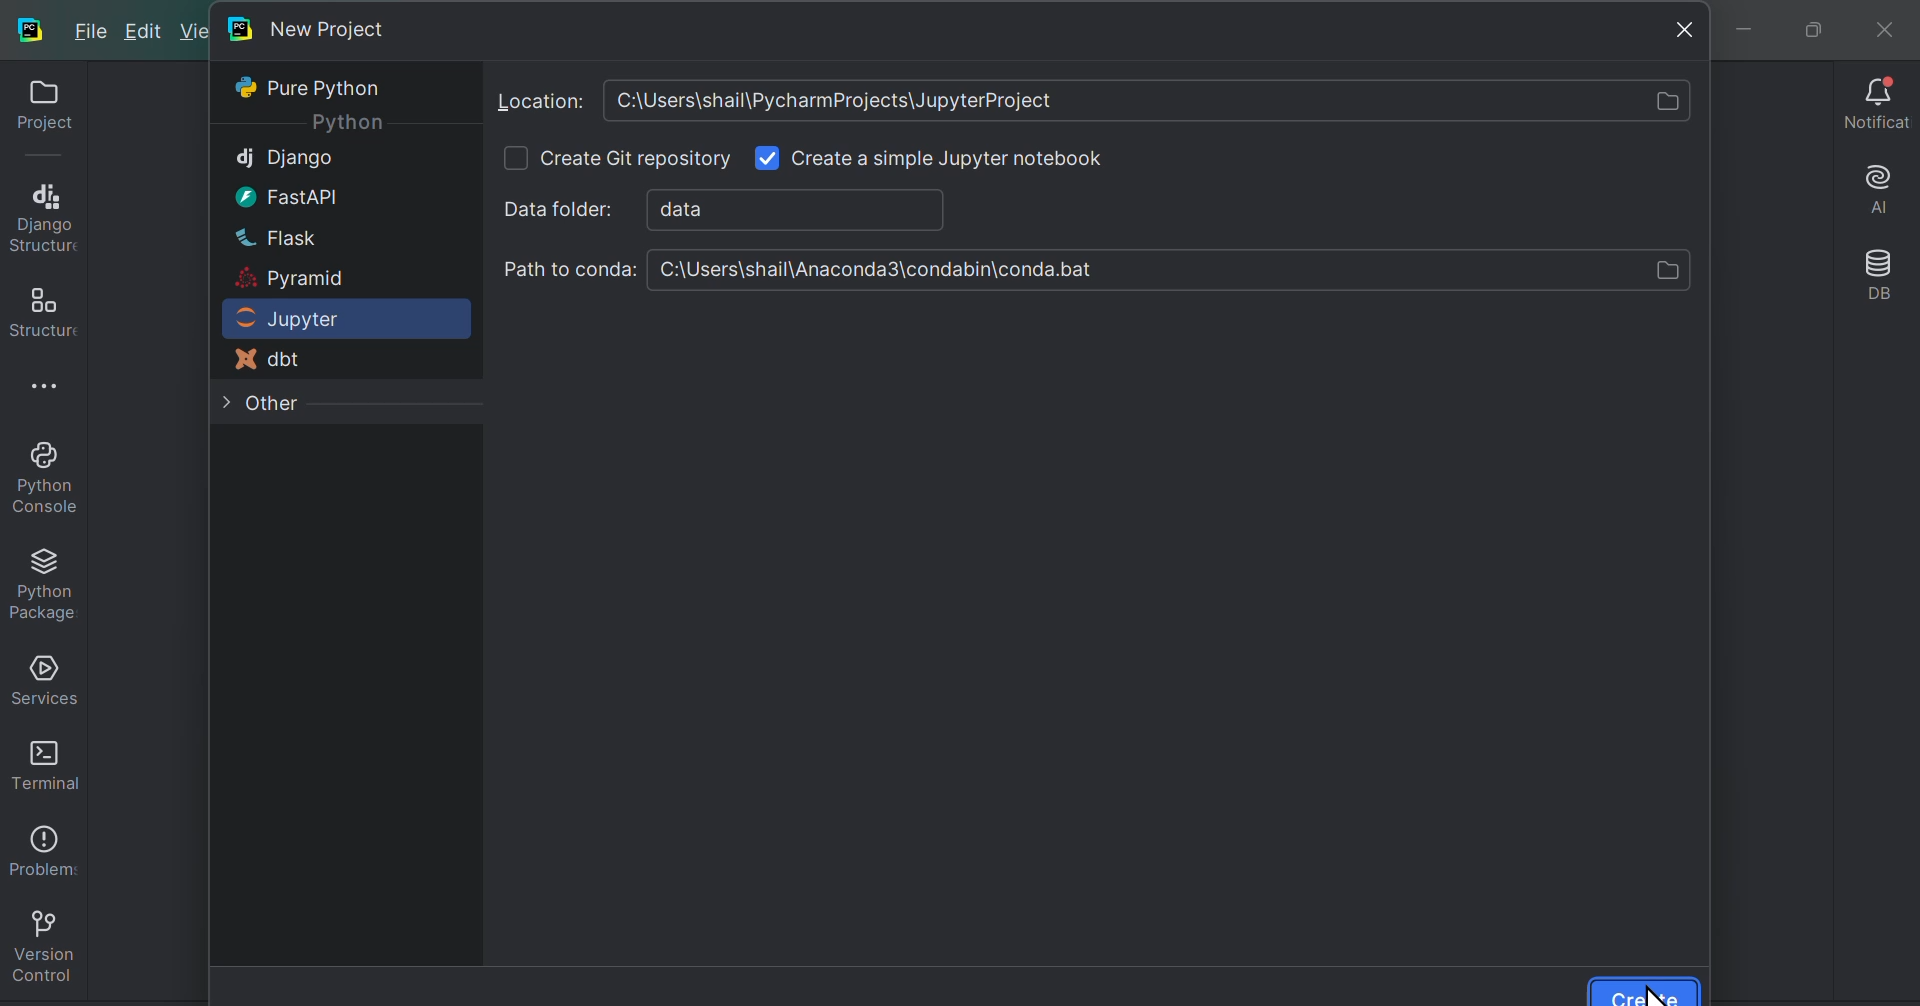  Describe the element at coordinates (32, 27) in the screenshot. I see `py charm` at that location.